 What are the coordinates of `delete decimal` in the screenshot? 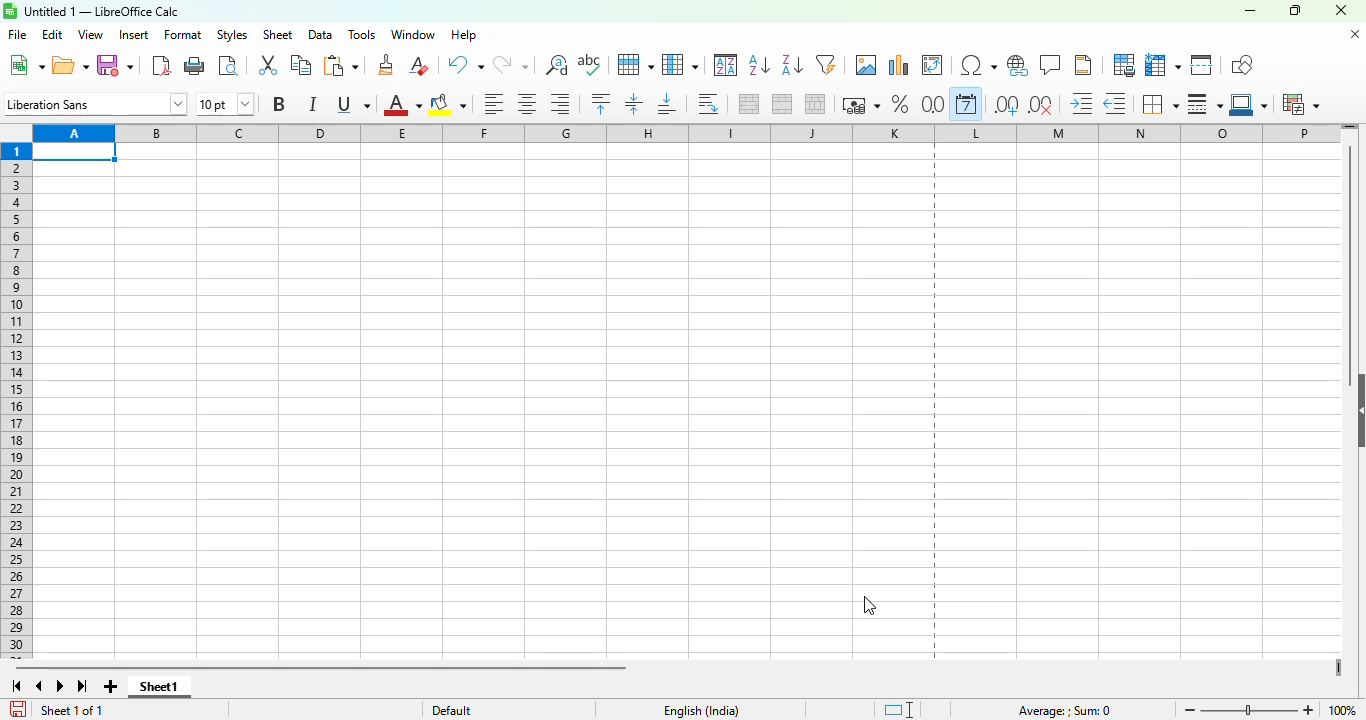 It's located at (1041, 105).